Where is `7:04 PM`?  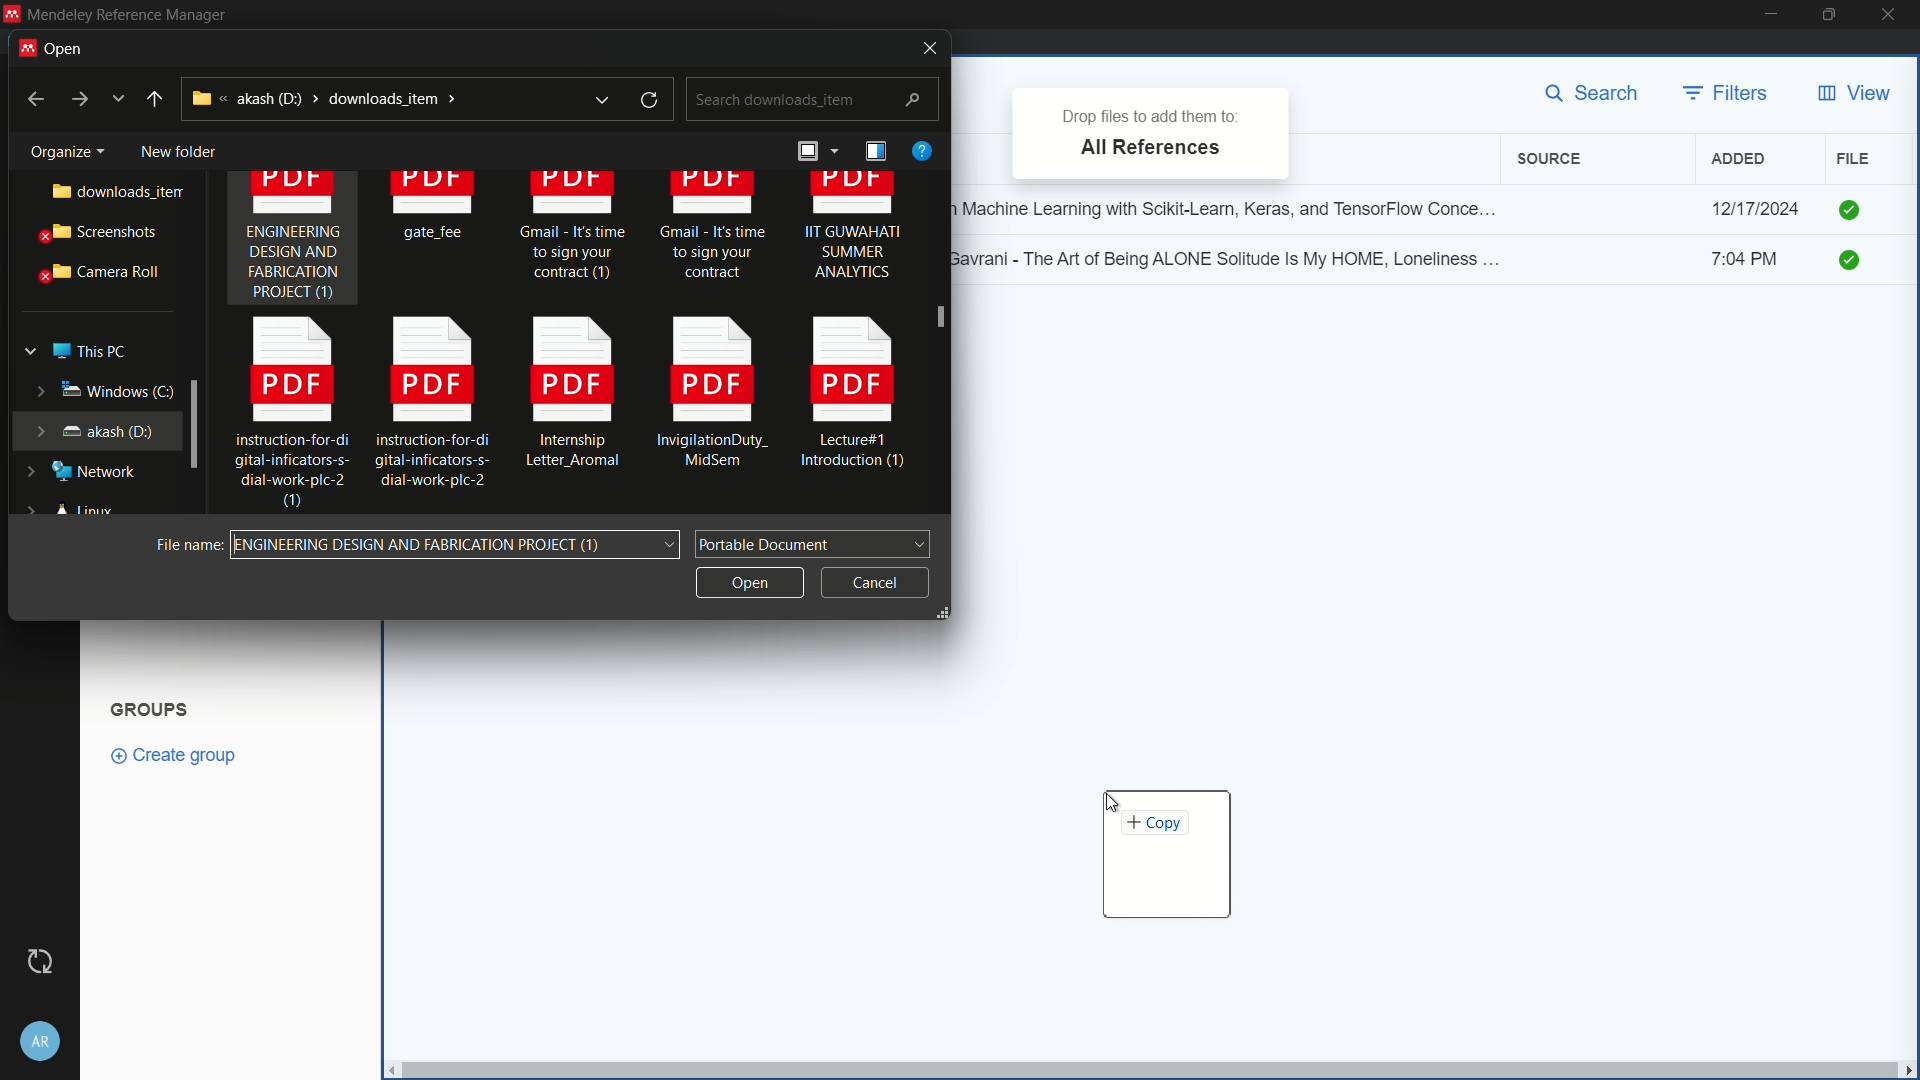 7:04 PM is located at coordinates (1756, 262).